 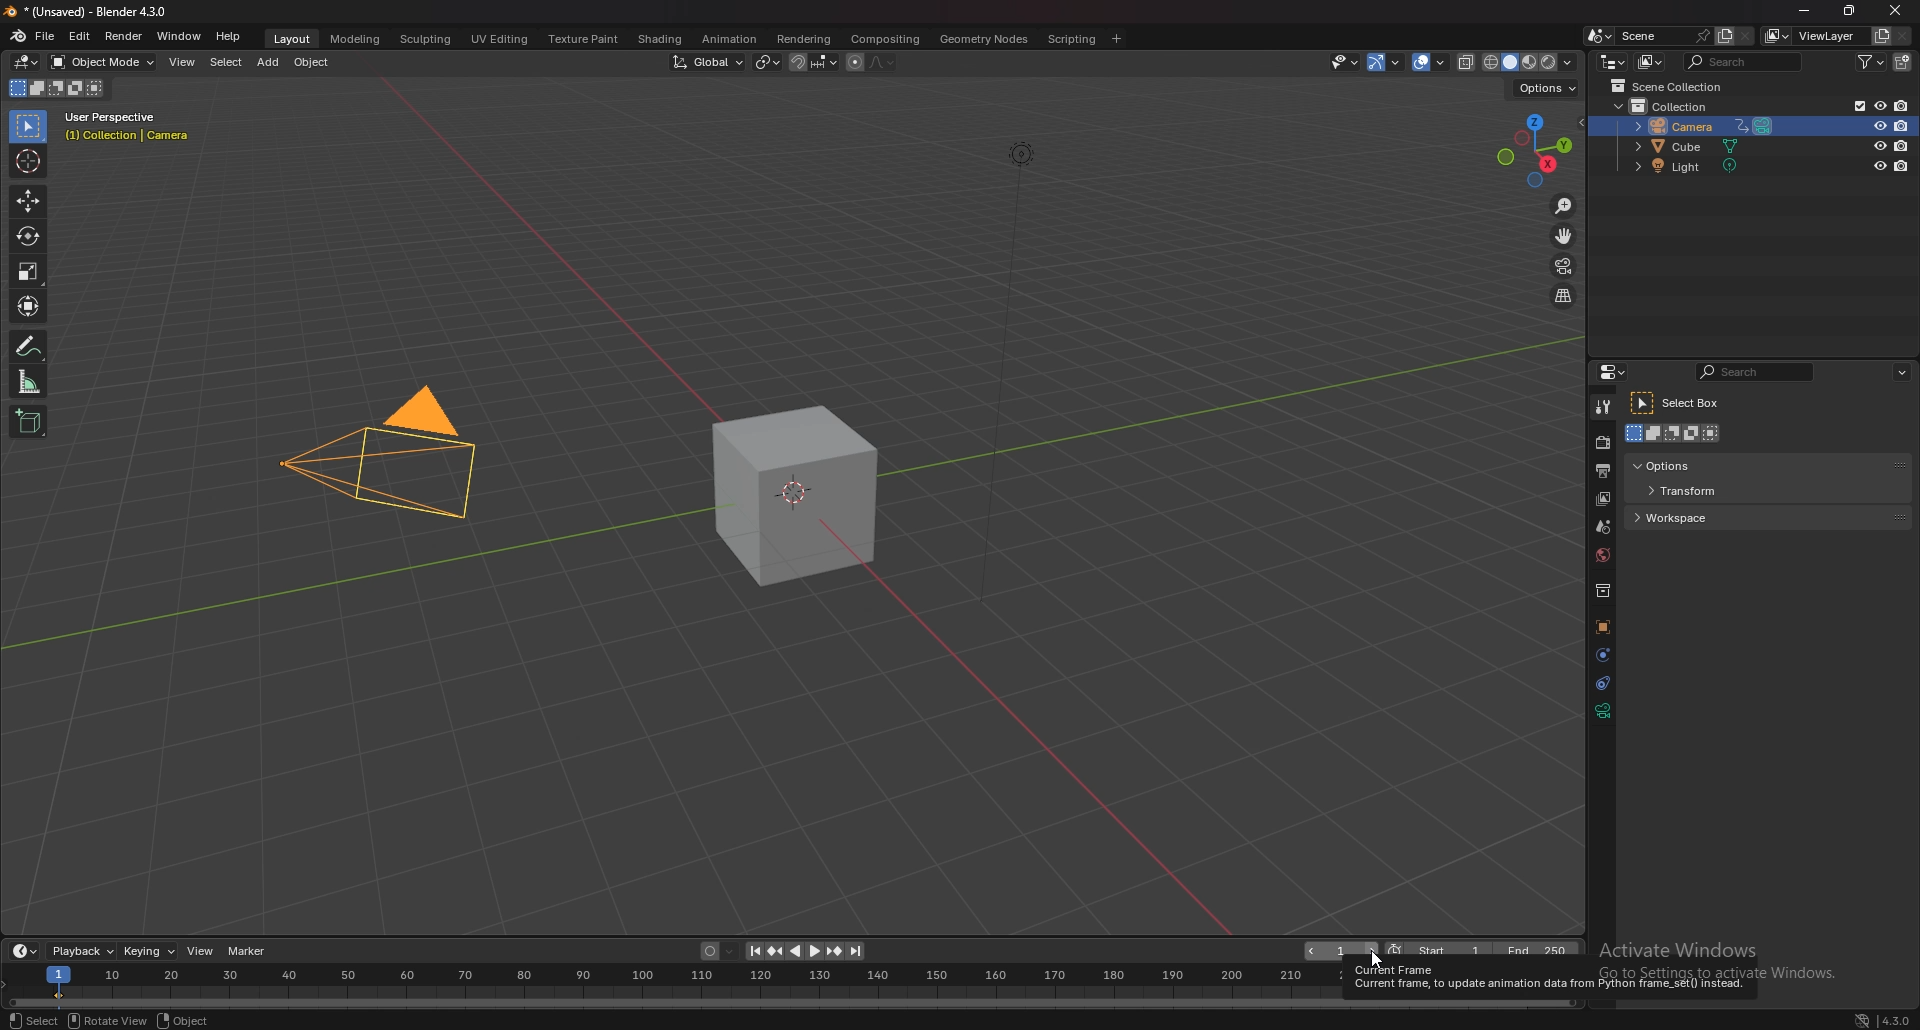 What do you see at coordinates (1903, 61) in the screenshot?
I see `add collection` at bounding box center [1903, 61].